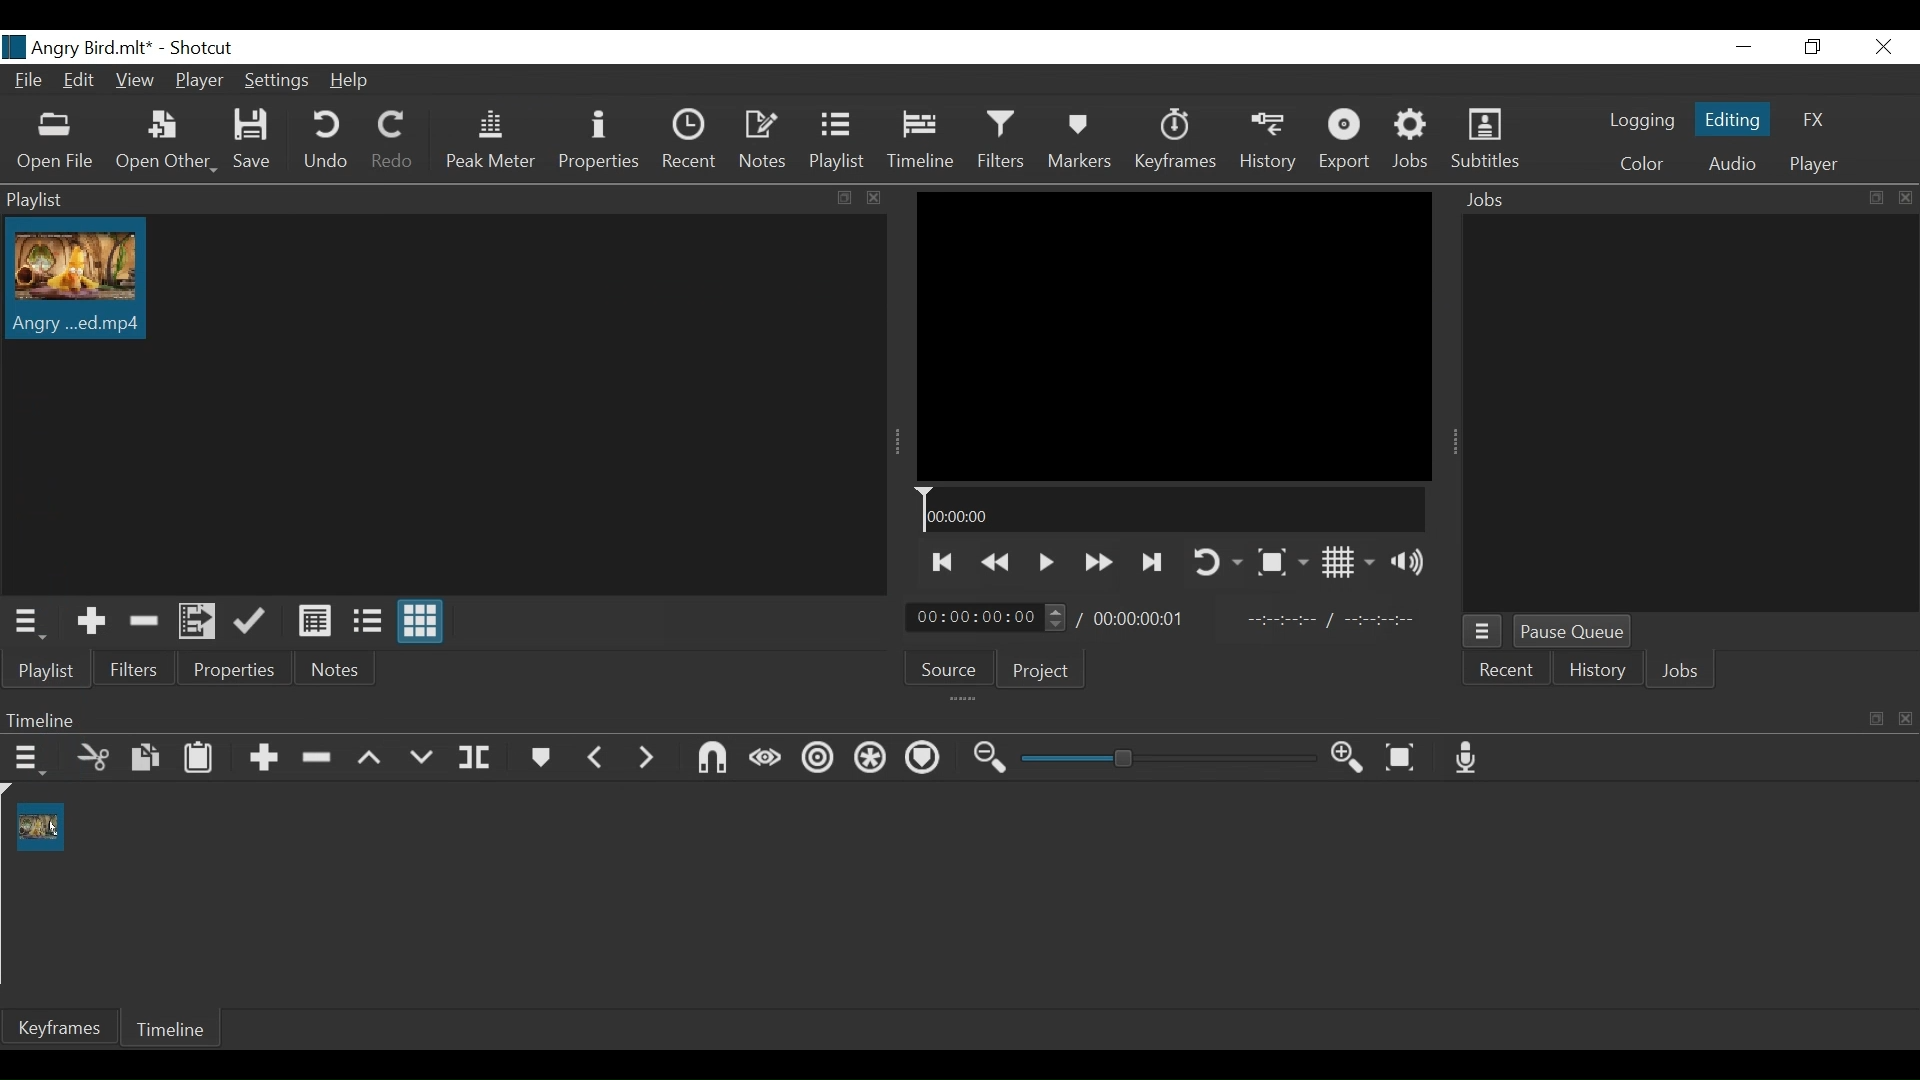 This screenshot has height=1080, width=1920. I want to click on File, so click(27, 79).